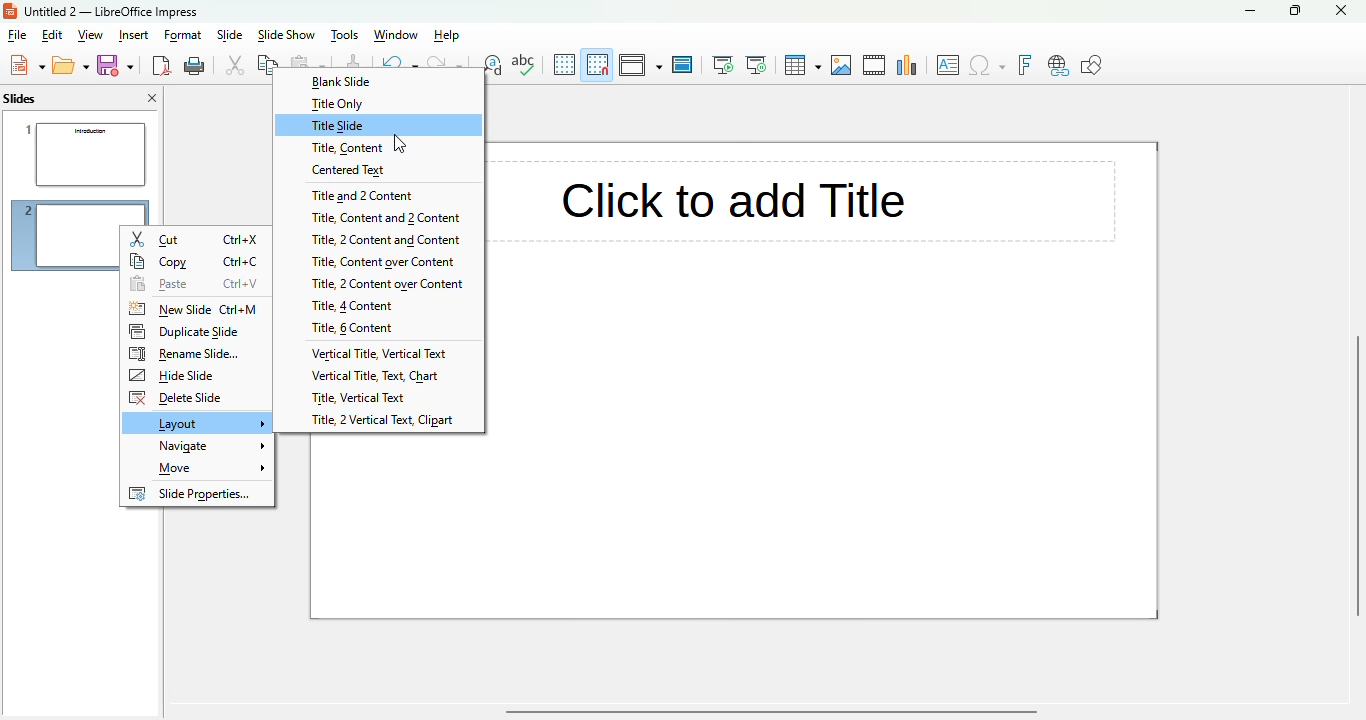  I want to click on tools, so click(343, 35).